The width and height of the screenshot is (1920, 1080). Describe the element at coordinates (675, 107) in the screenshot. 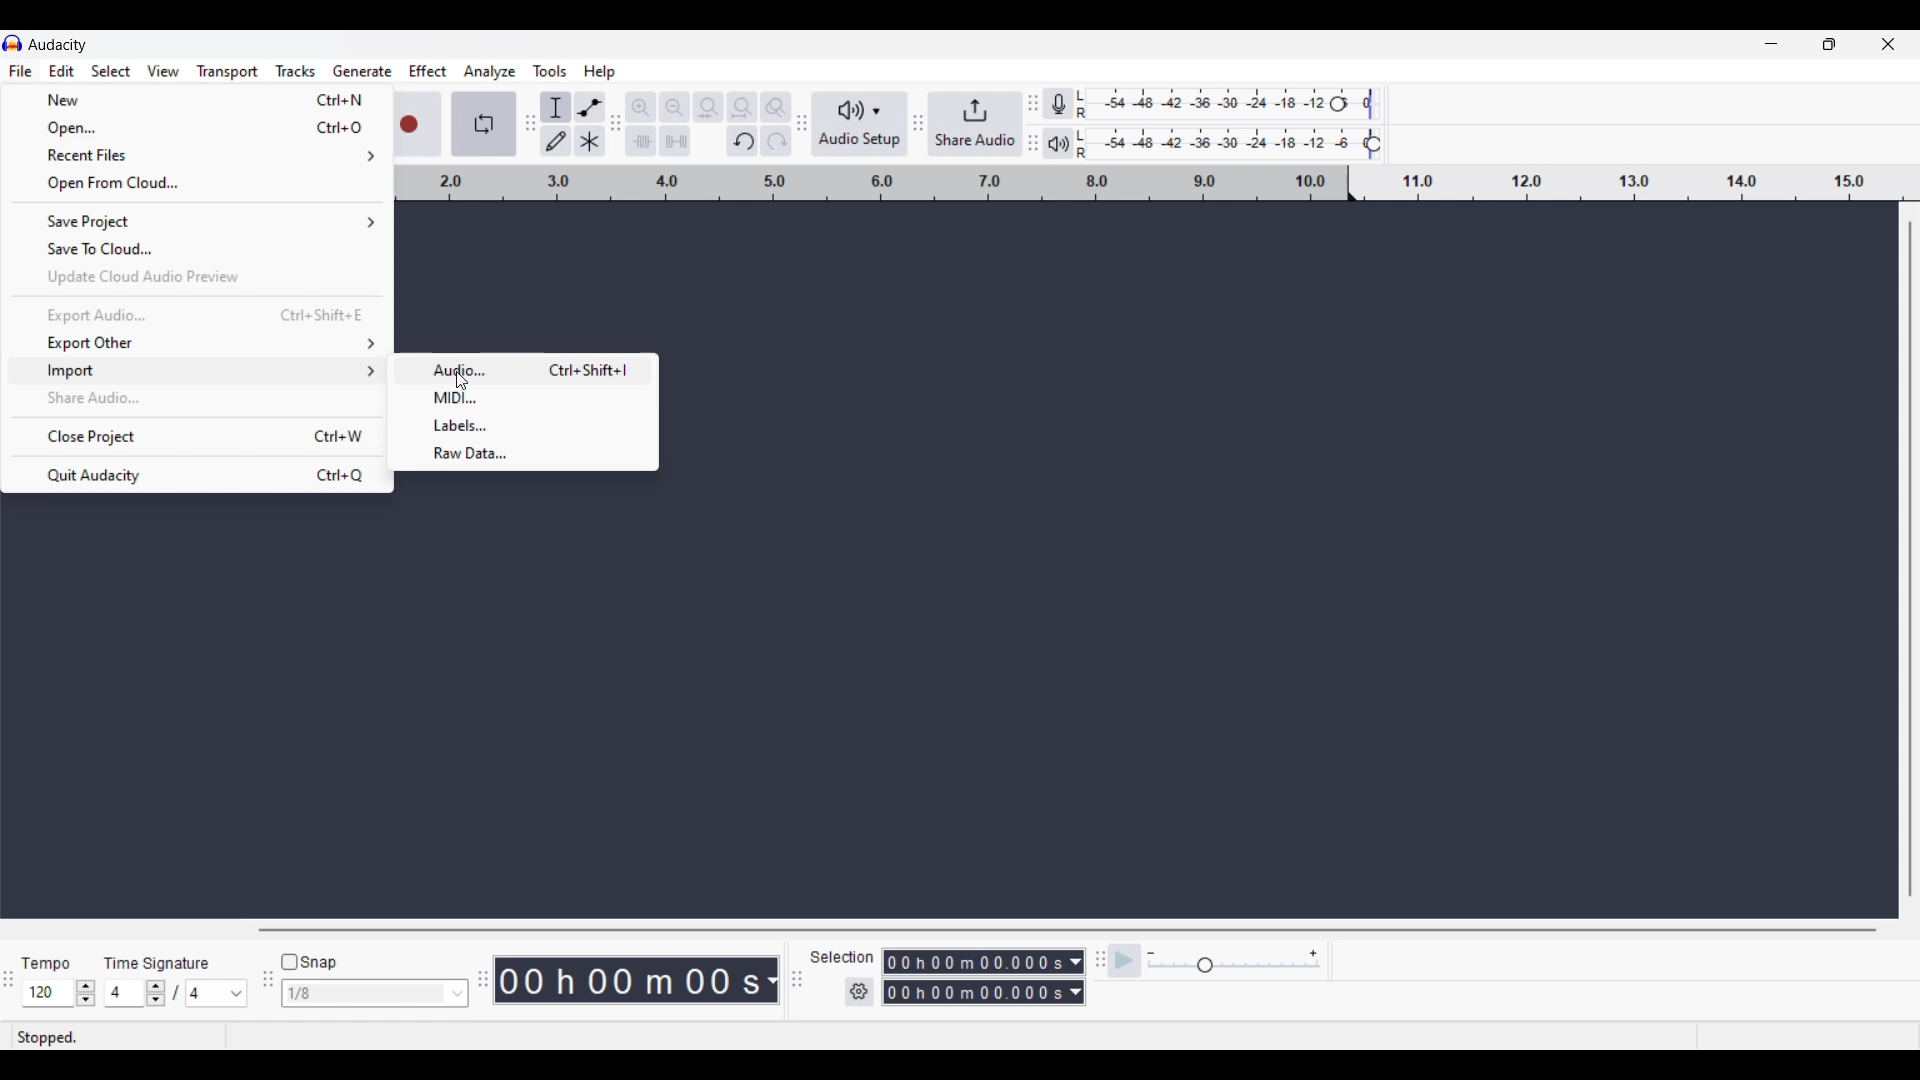

I see `Zoom out` at that location.